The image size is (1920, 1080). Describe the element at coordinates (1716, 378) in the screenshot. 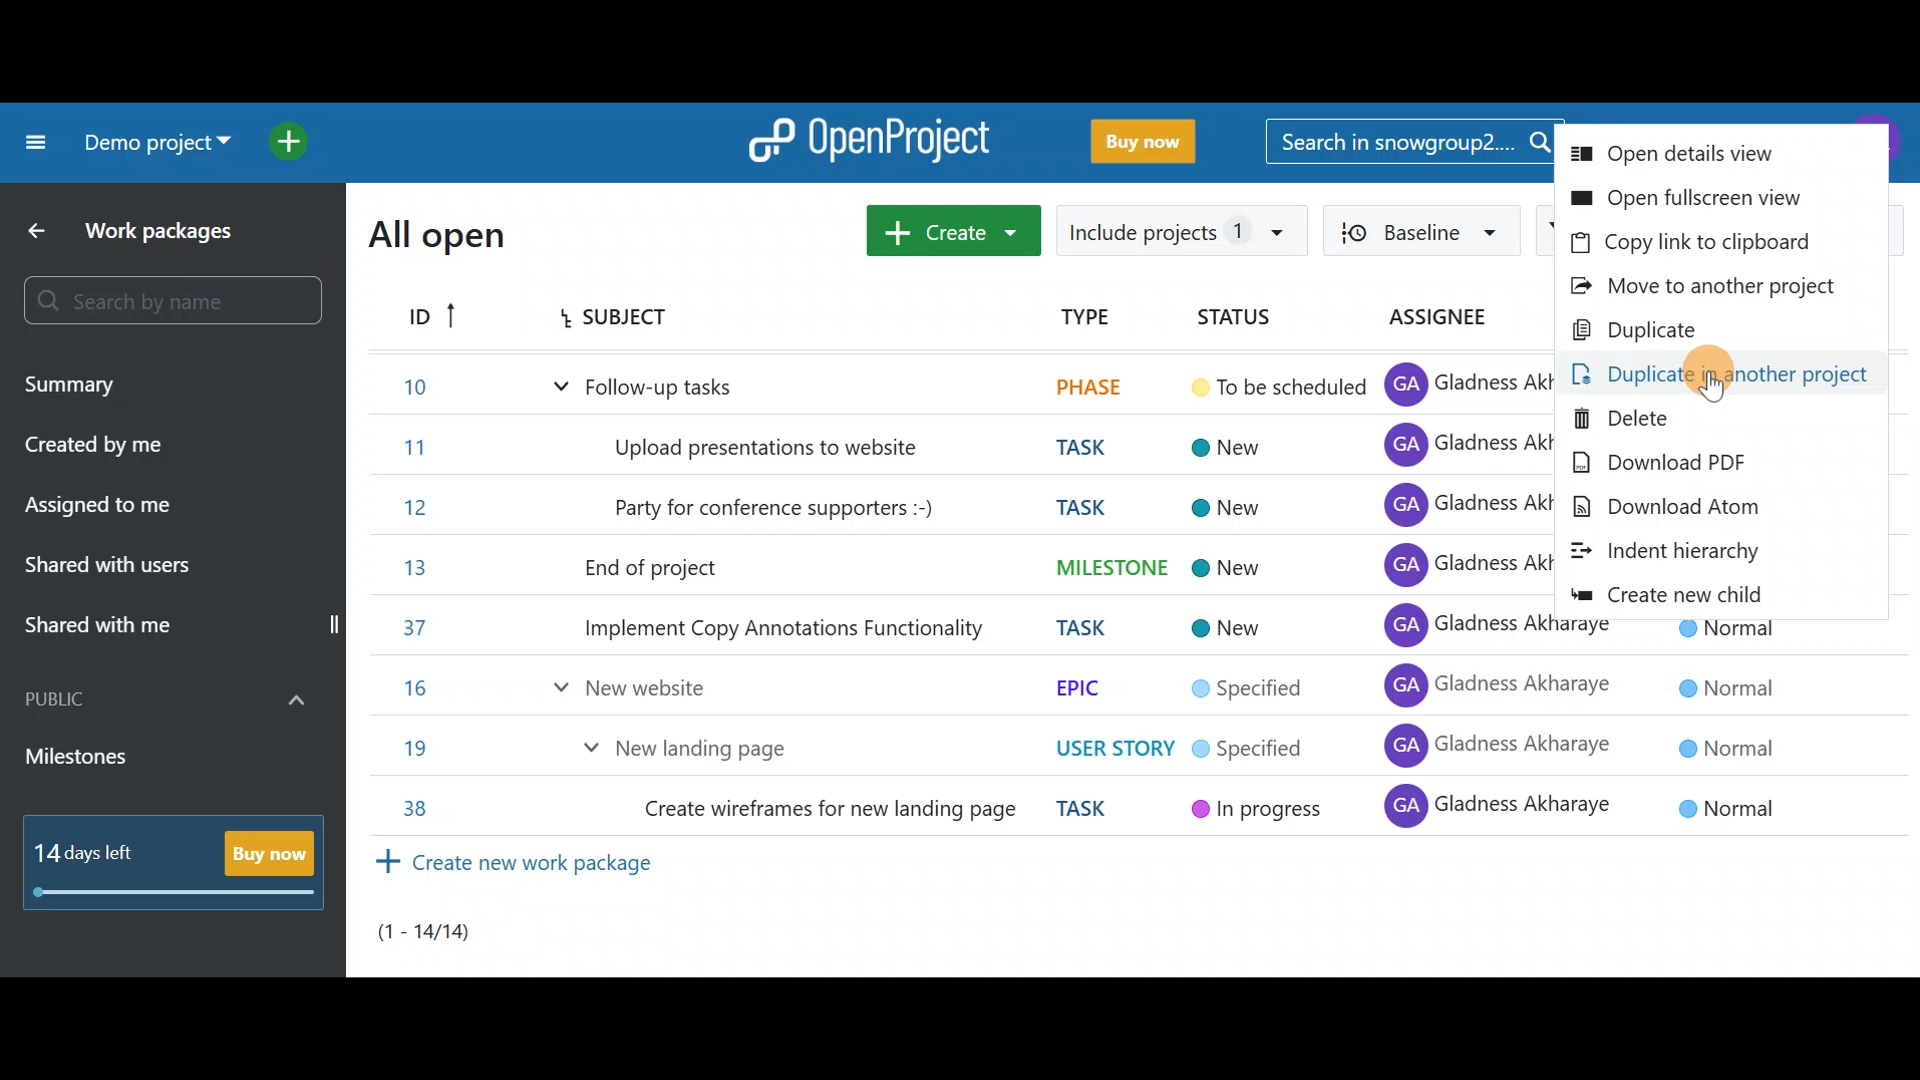

I see `Duplicate in another project` at that location.